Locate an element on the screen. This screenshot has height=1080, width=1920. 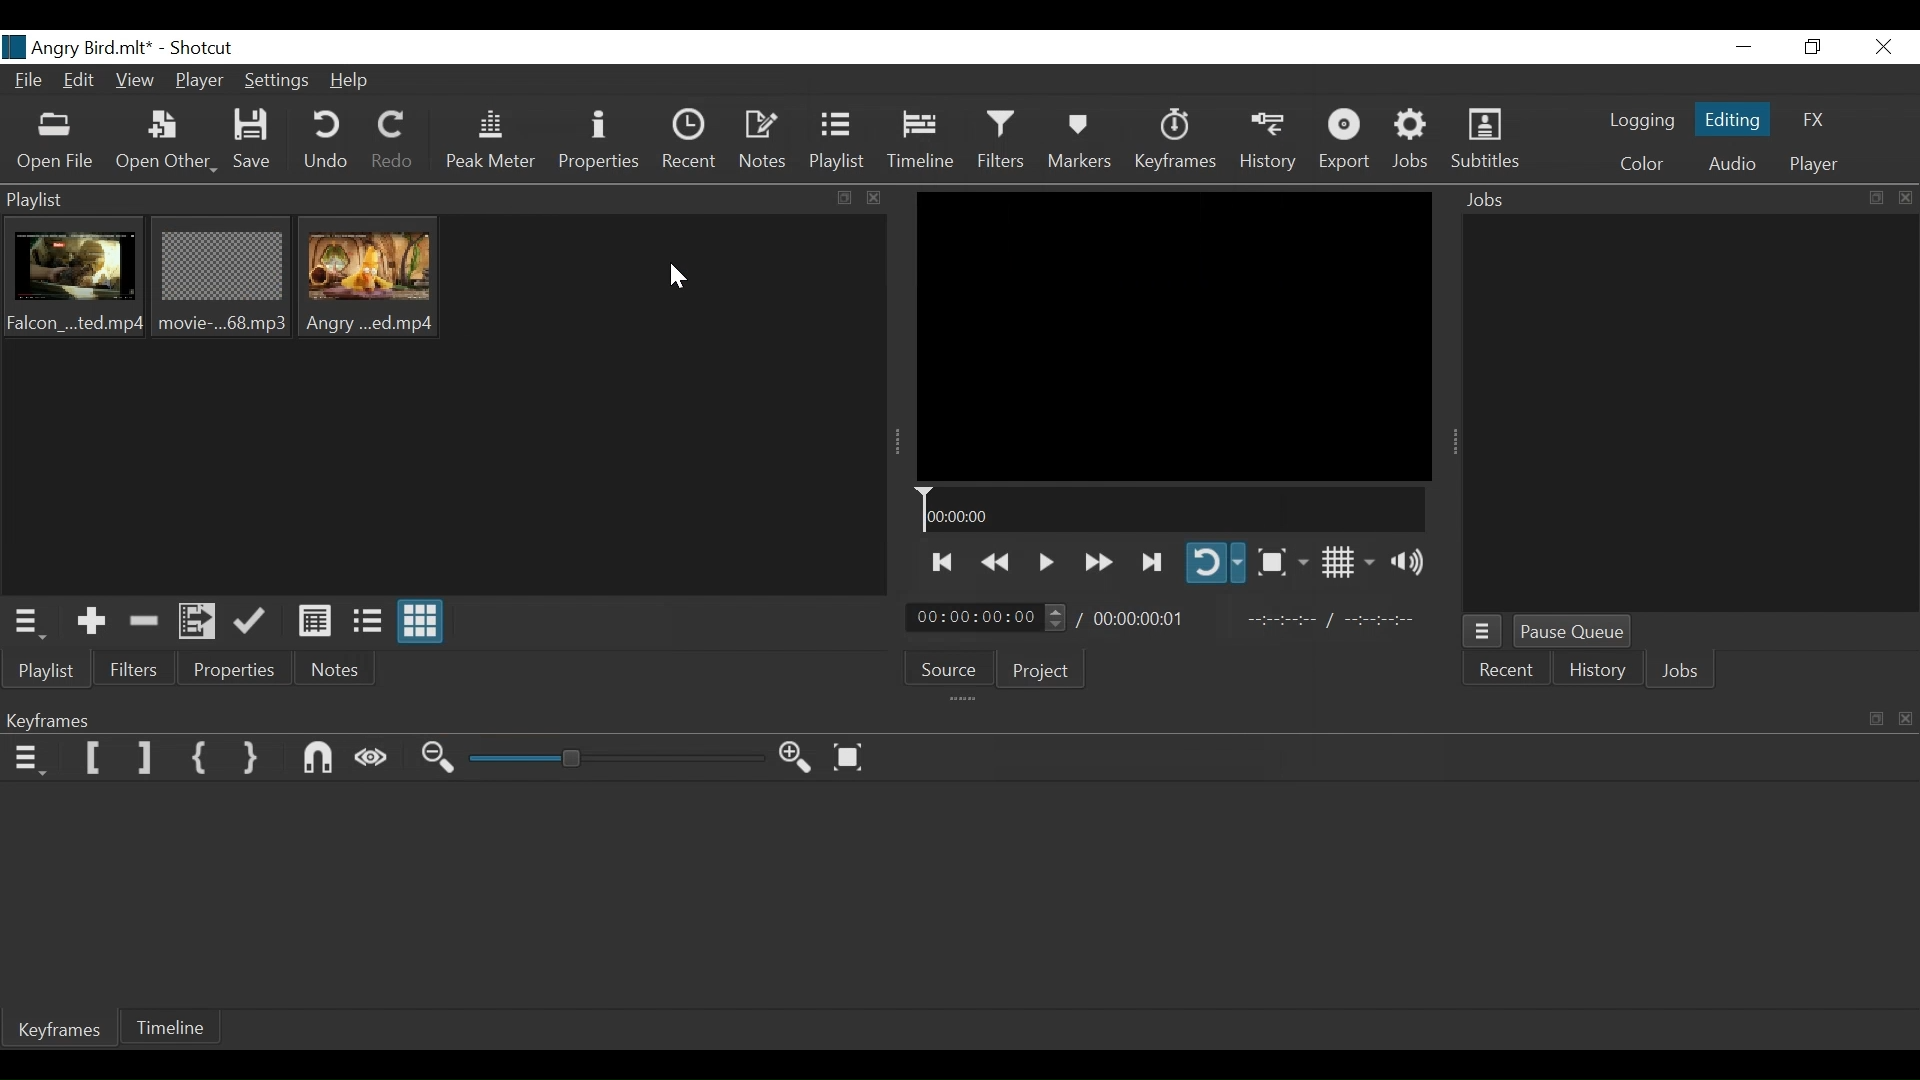
Show Volume control is located at coordinates (1413, 564).